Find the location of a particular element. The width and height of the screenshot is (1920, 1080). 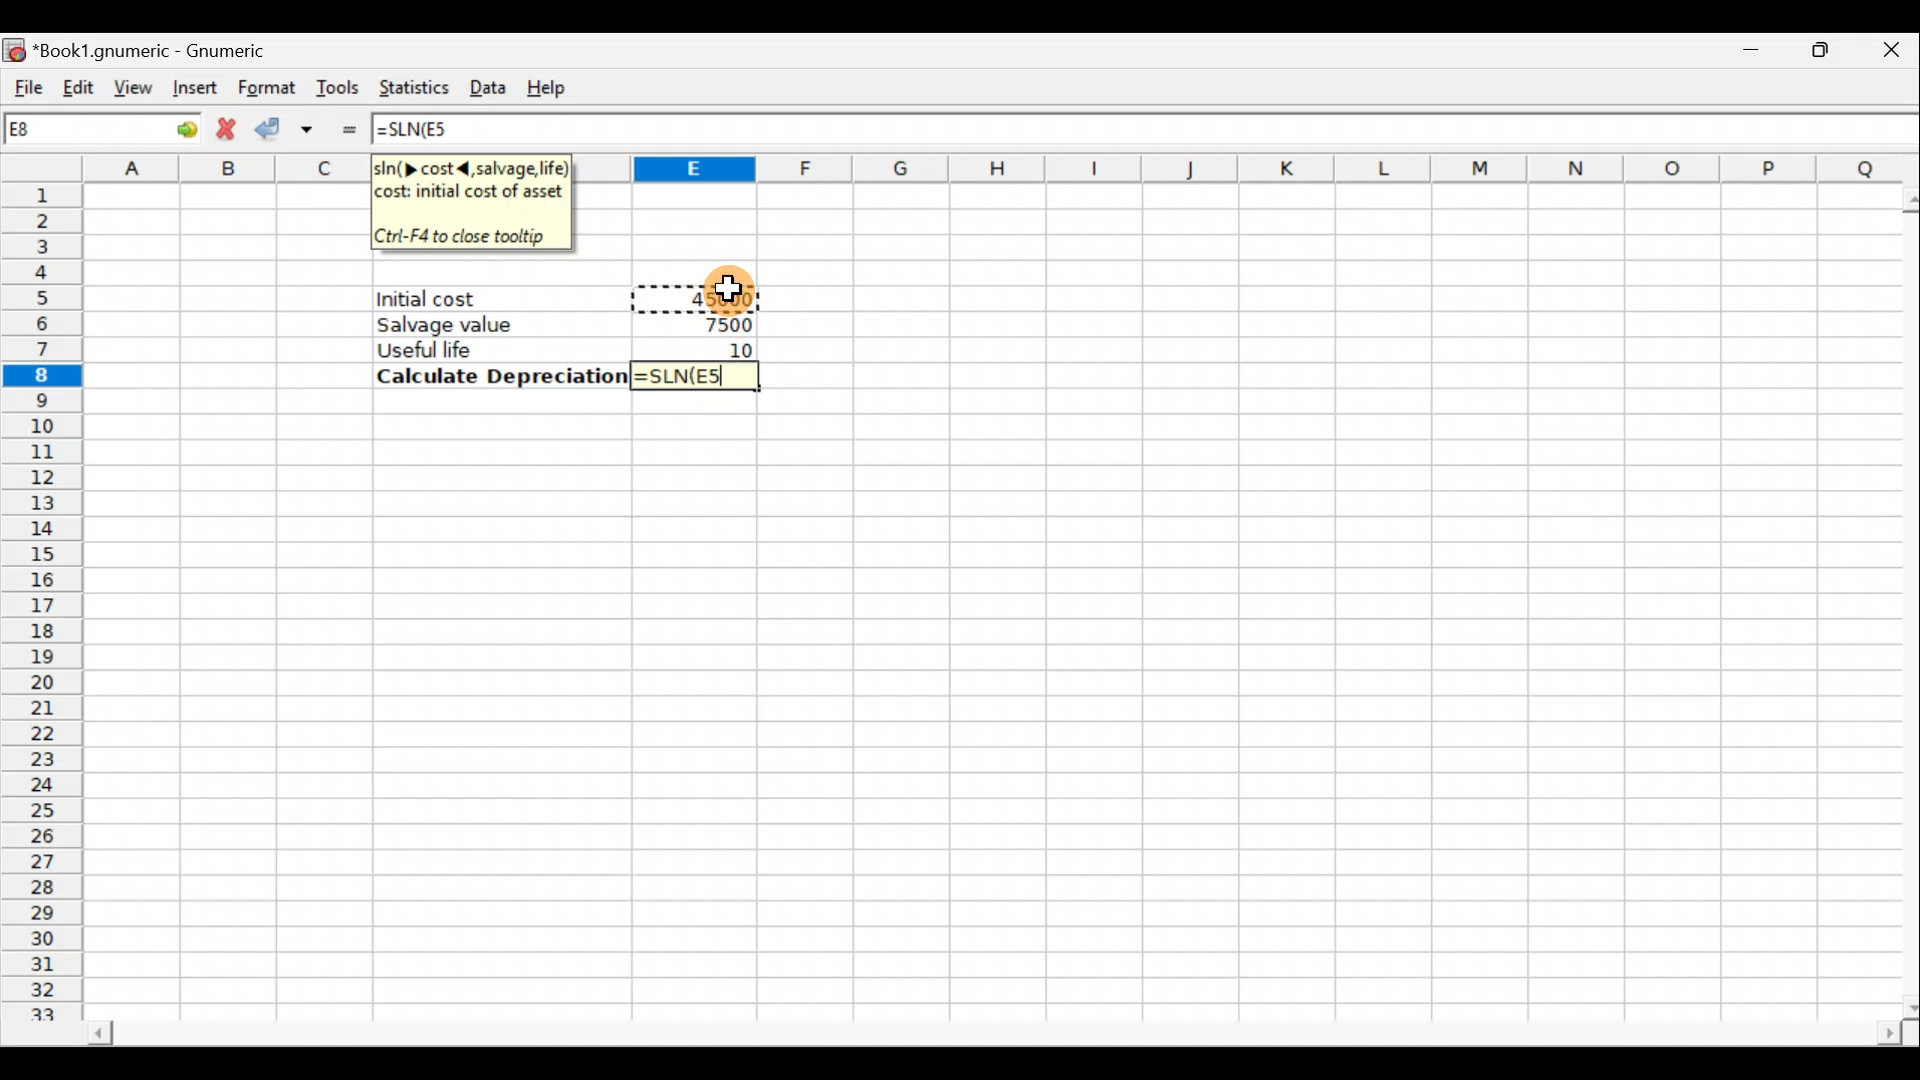

Scroll bar is located at coordinates (974, 1028).